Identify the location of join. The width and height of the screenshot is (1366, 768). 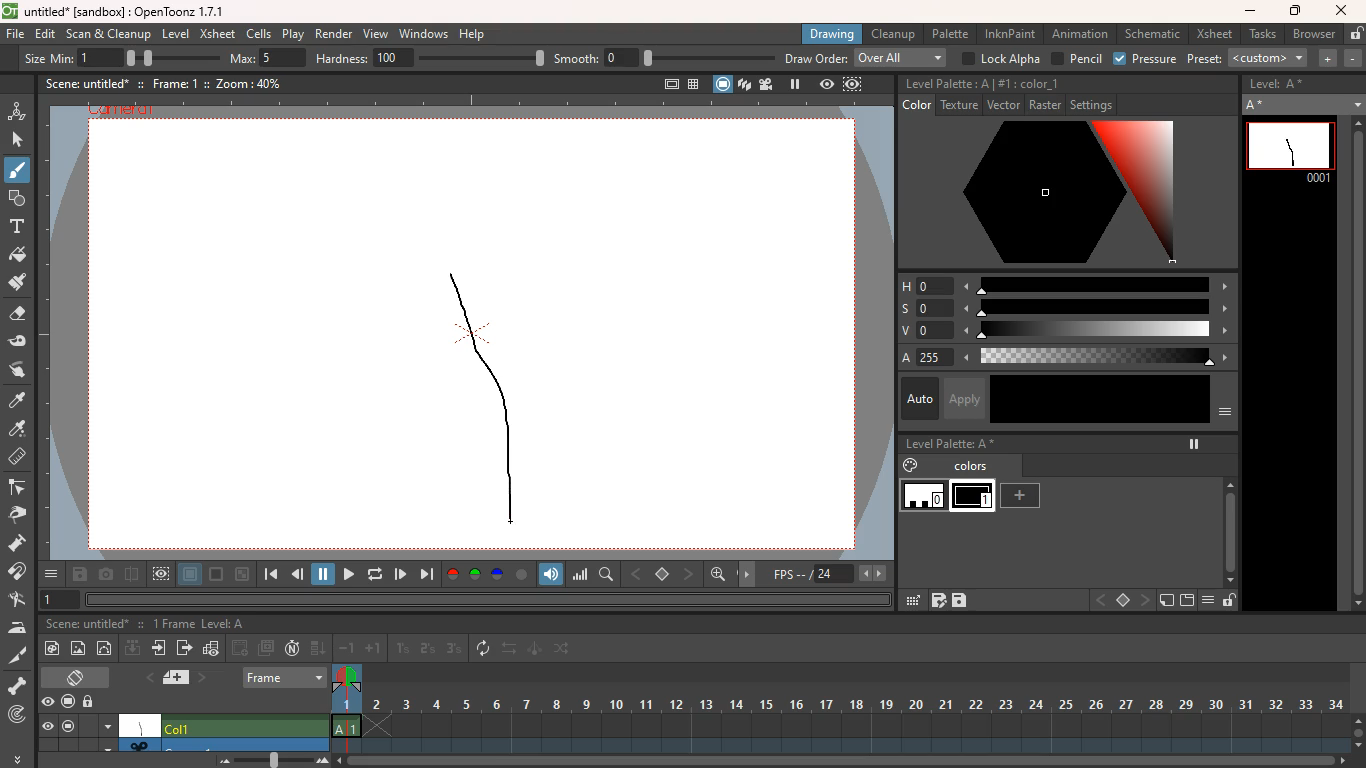
(20, 573).